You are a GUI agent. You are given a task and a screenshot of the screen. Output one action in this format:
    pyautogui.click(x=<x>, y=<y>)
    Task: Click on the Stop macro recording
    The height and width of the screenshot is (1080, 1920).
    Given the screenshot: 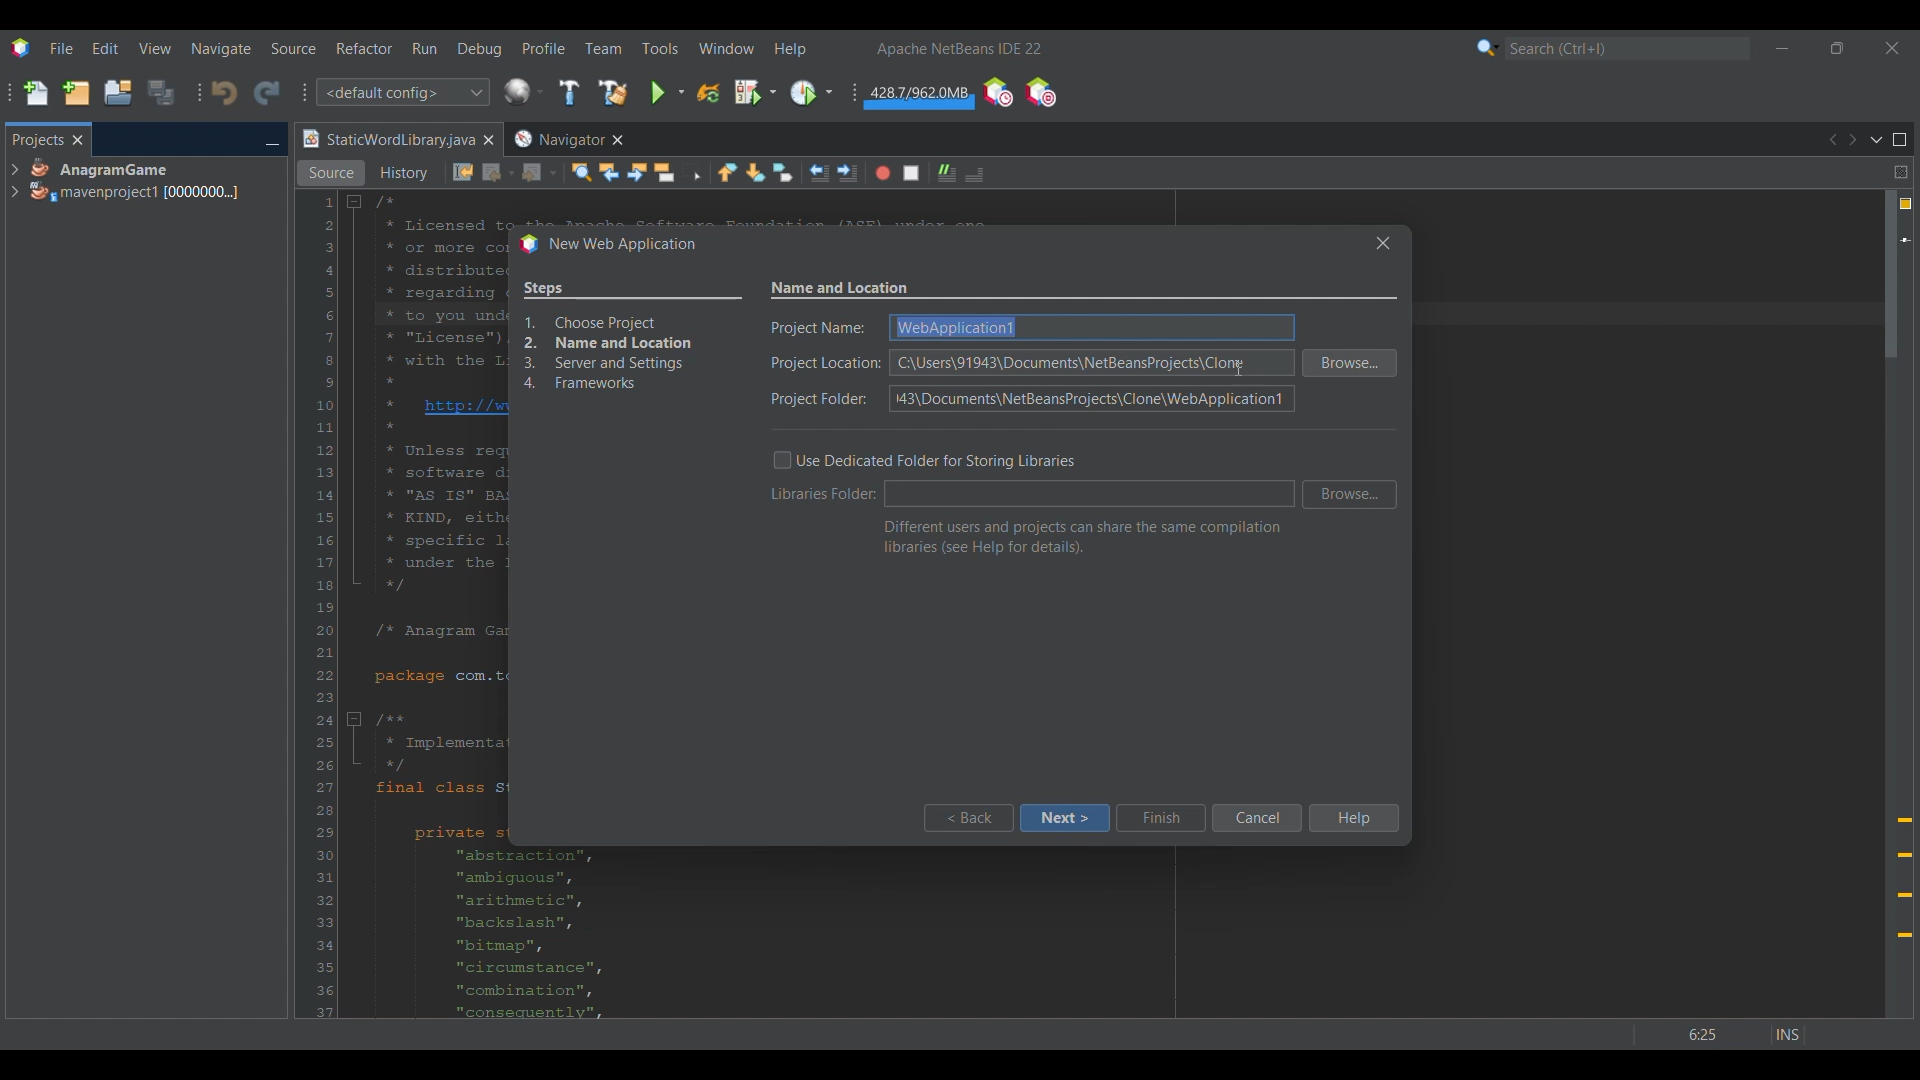 What is the action you would take?
    pyautogui.click(x=911, y=173)
    